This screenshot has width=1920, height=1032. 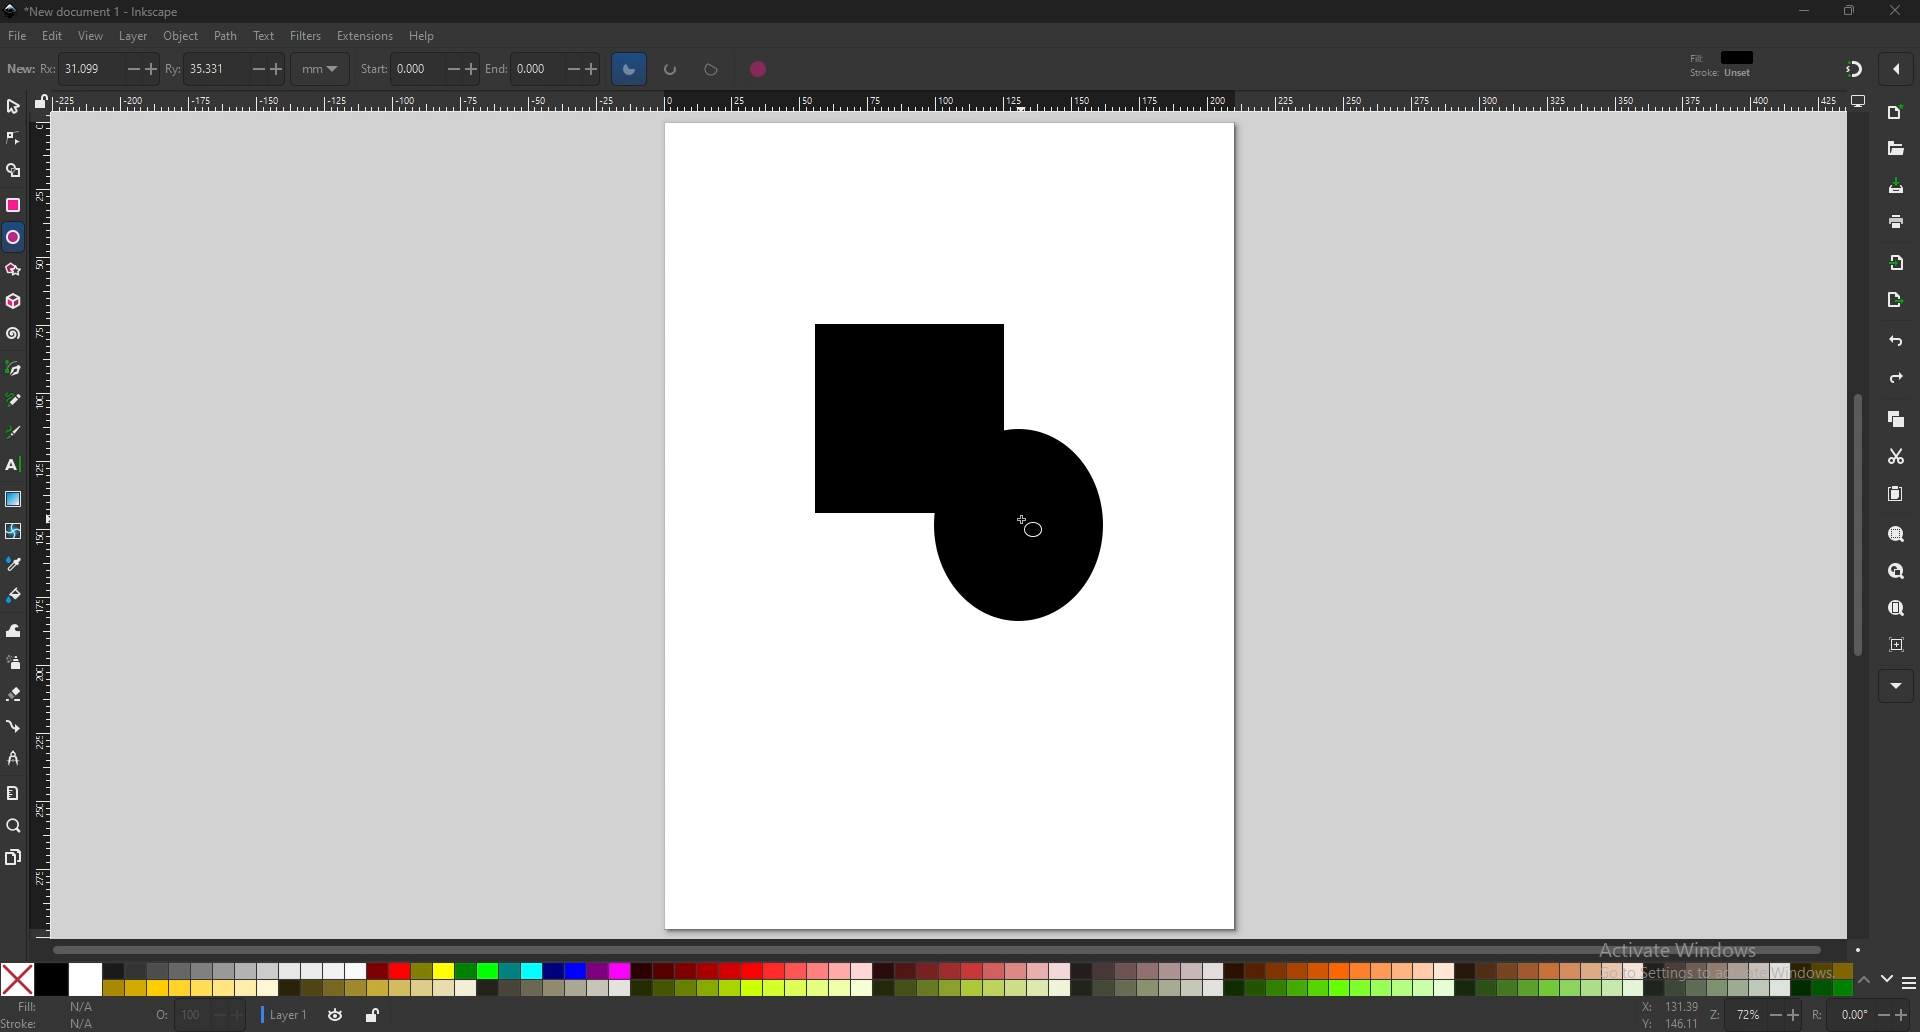 What do you see at coordinates (1849, 12) in the screenshot?
I see `resize` at bounding box center [1849, 12].